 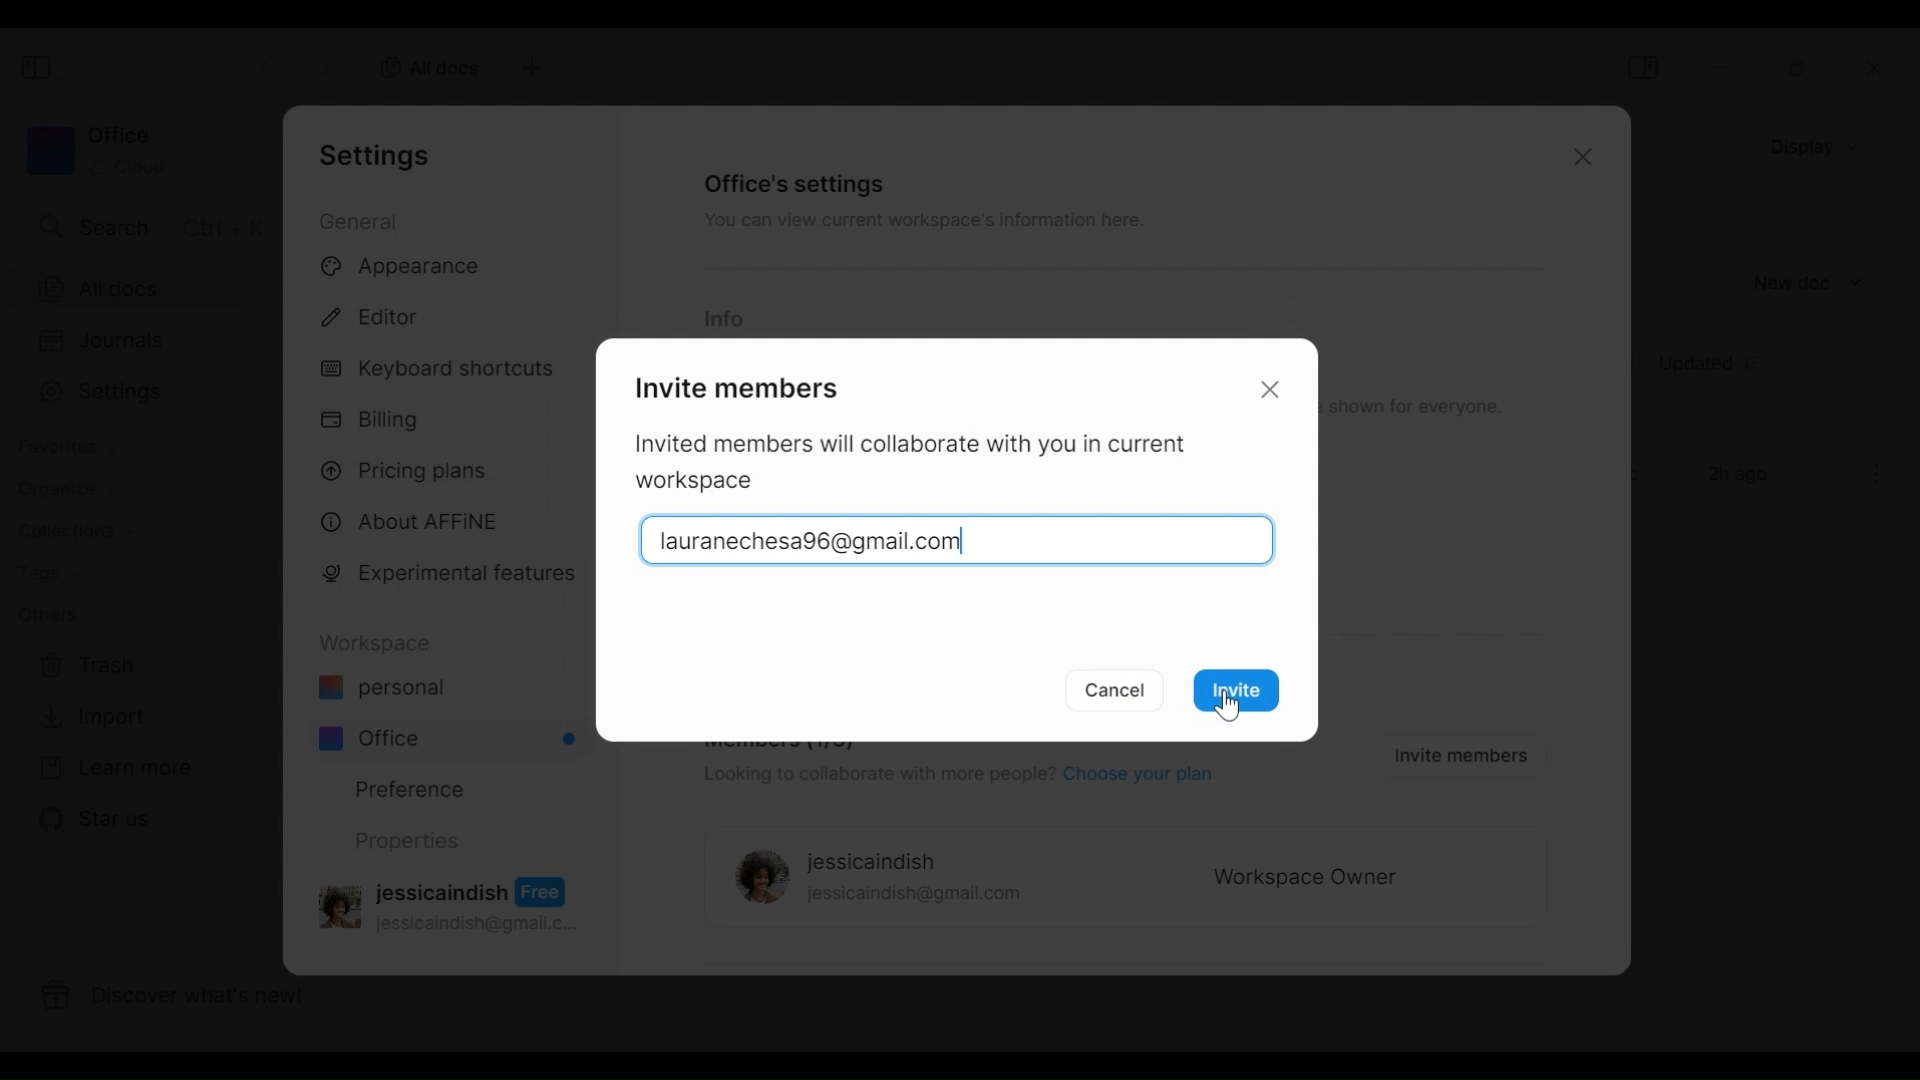 What do you see at coordinates (423, 66) in the screenshot?
I see `All documents` at bounding box center [423, 66].